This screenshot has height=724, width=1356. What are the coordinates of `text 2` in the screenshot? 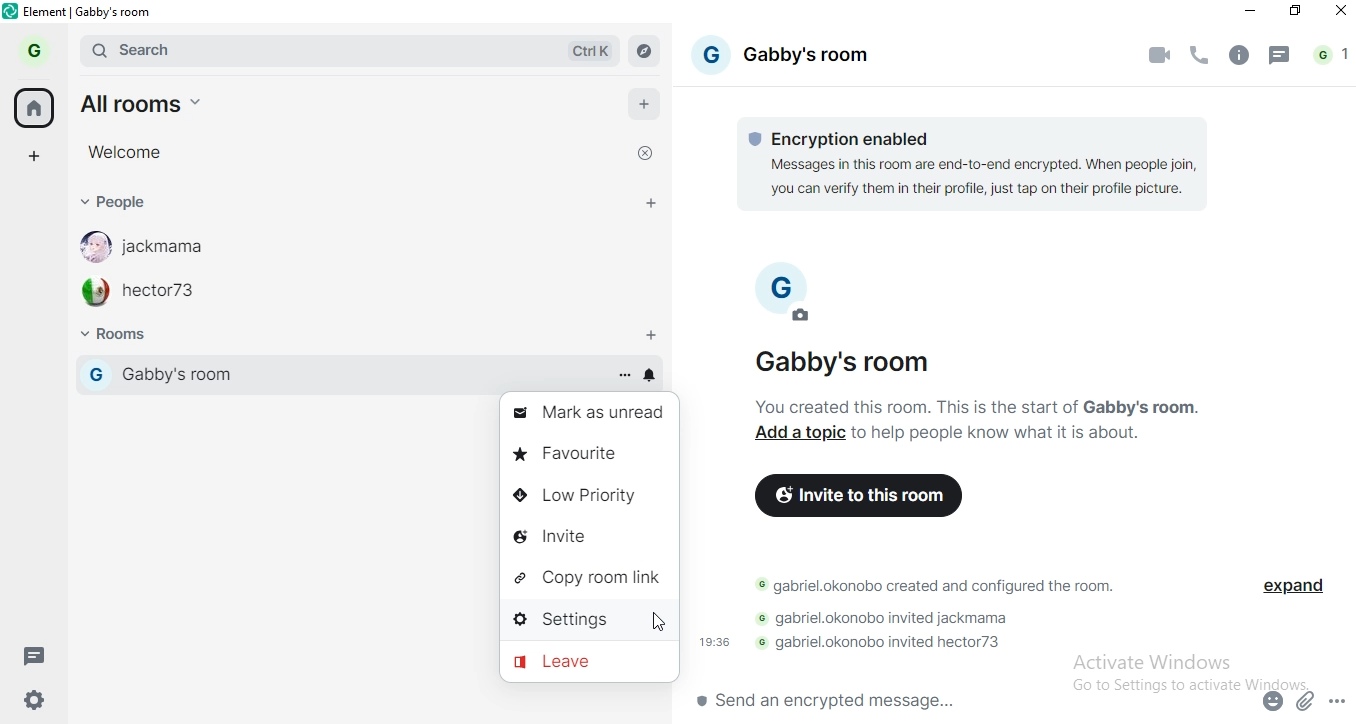 It's located at (979, 404).